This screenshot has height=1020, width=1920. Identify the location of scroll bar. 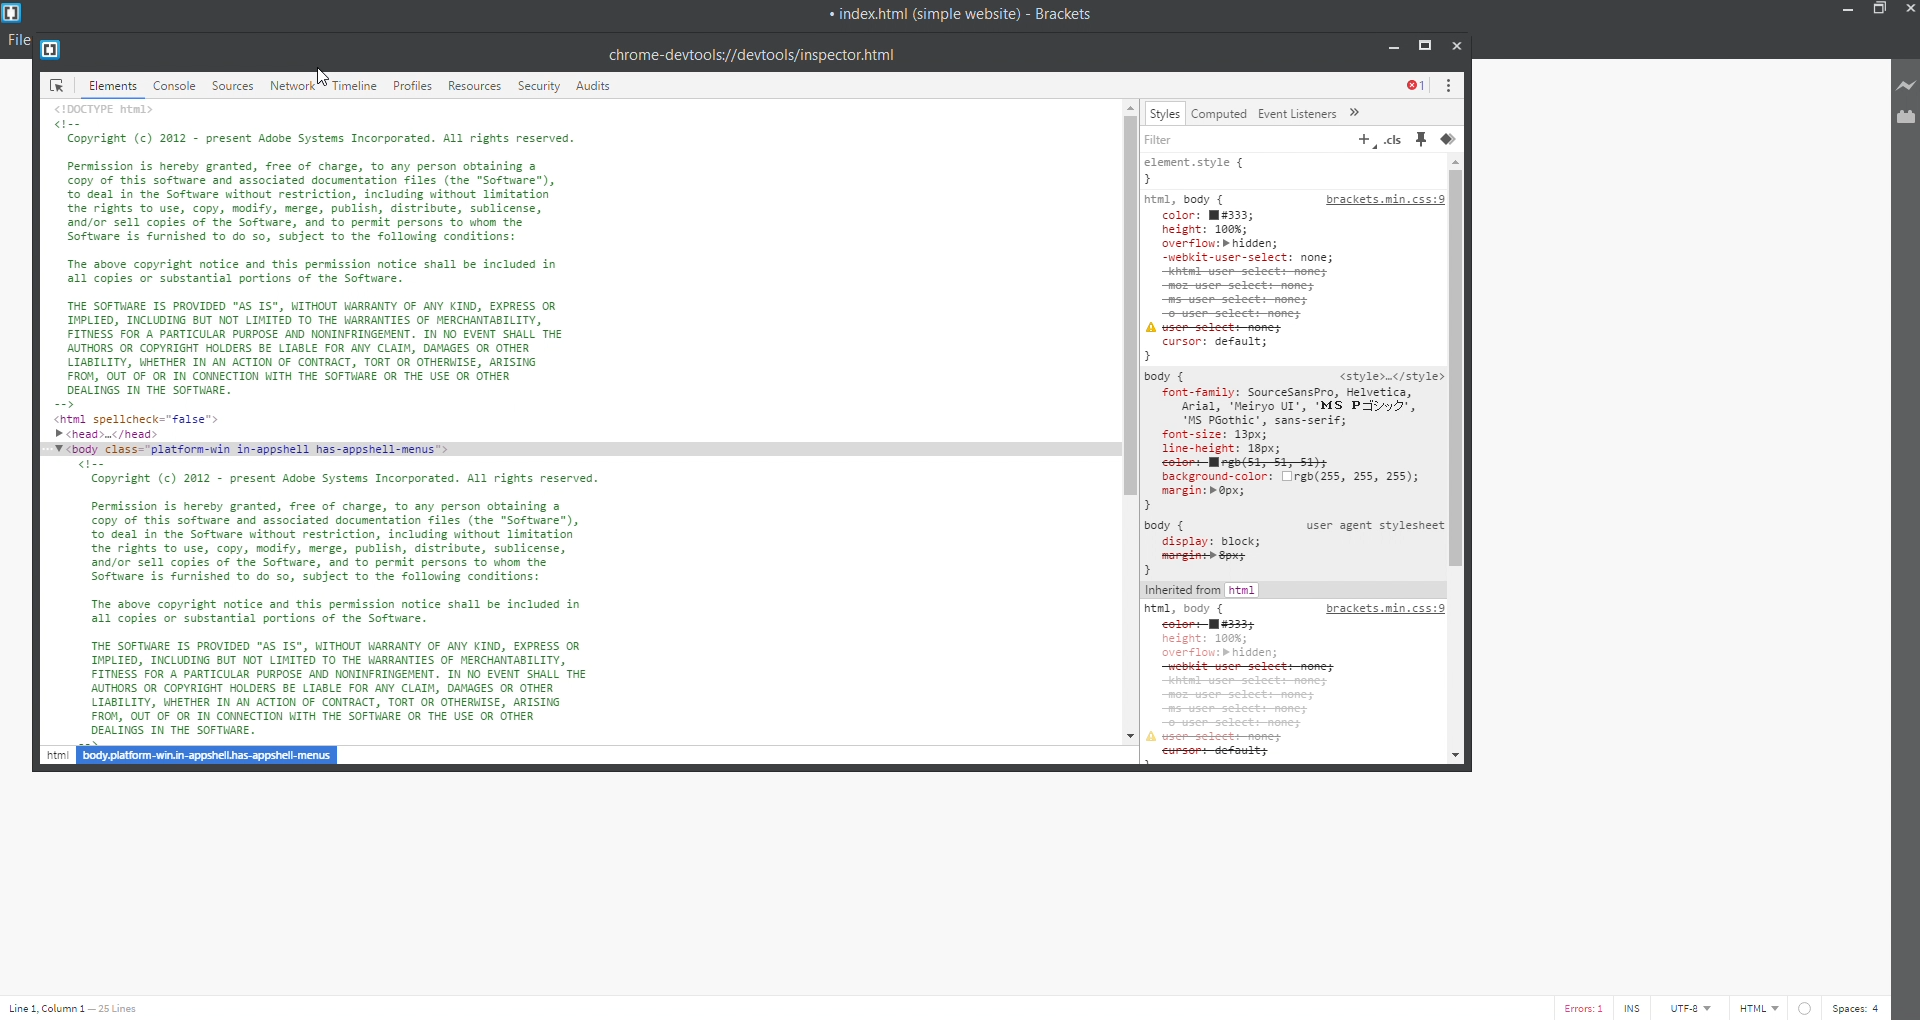
(1461, 466).